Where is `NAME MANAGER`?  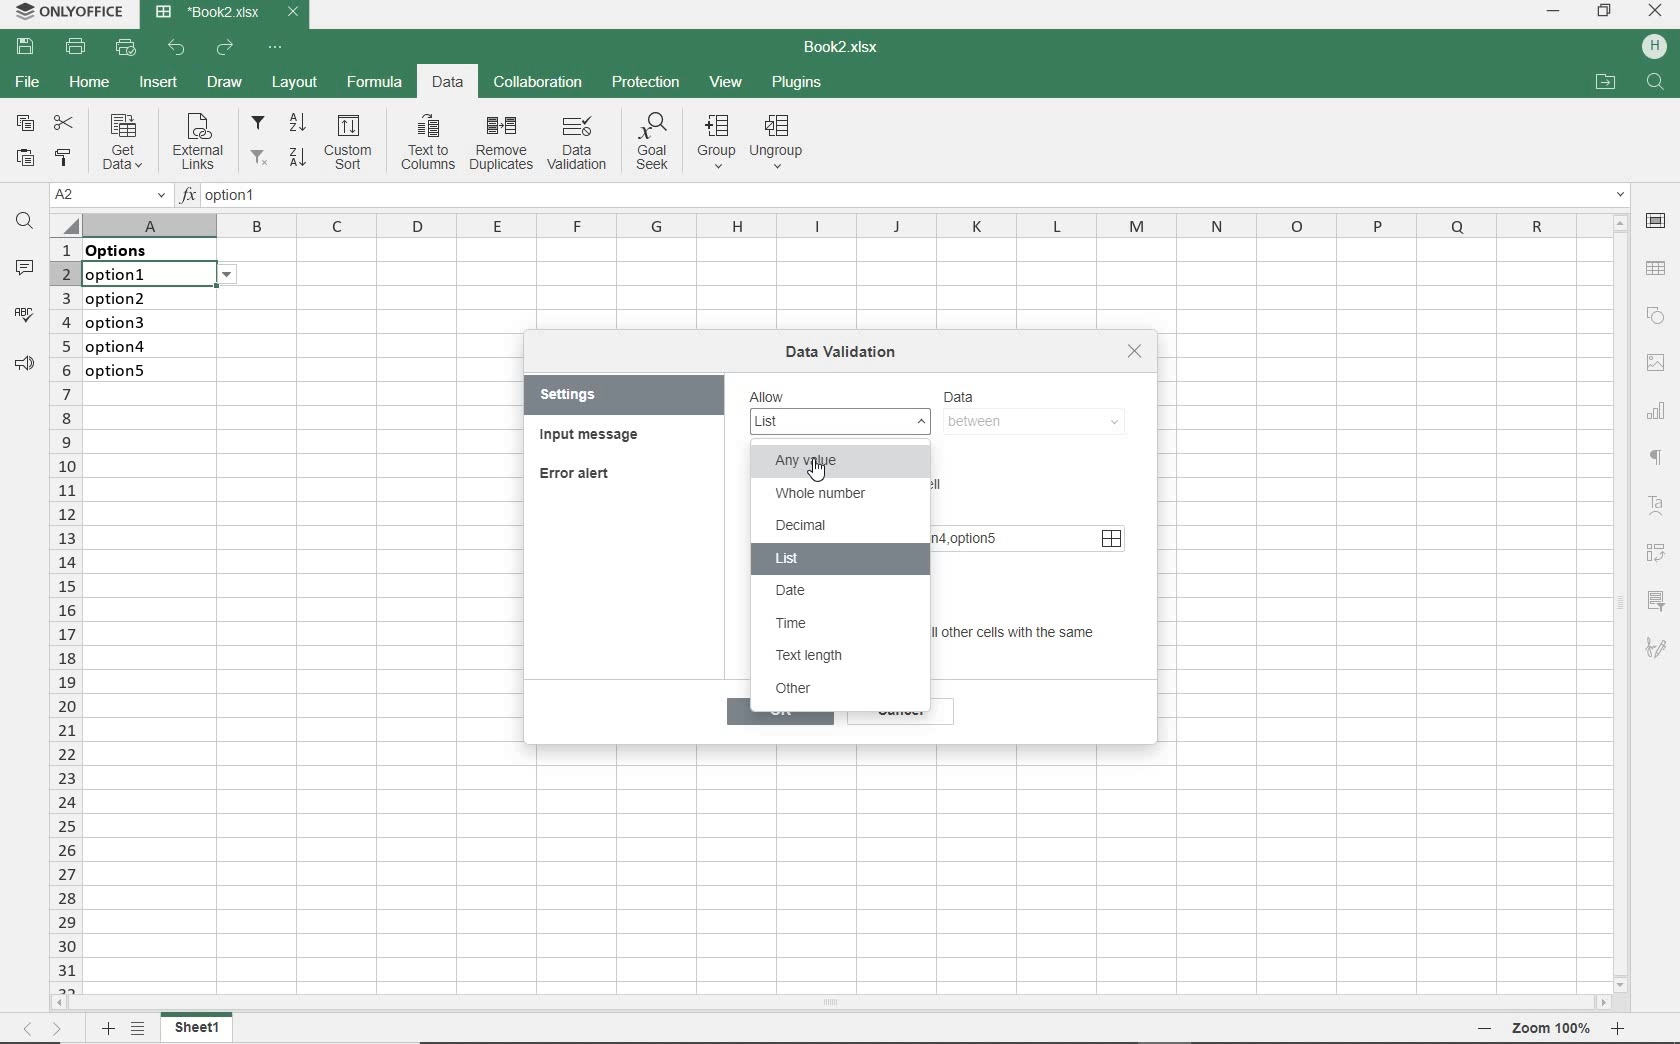
NAME MANAGER is located at coordinates (109, 195).